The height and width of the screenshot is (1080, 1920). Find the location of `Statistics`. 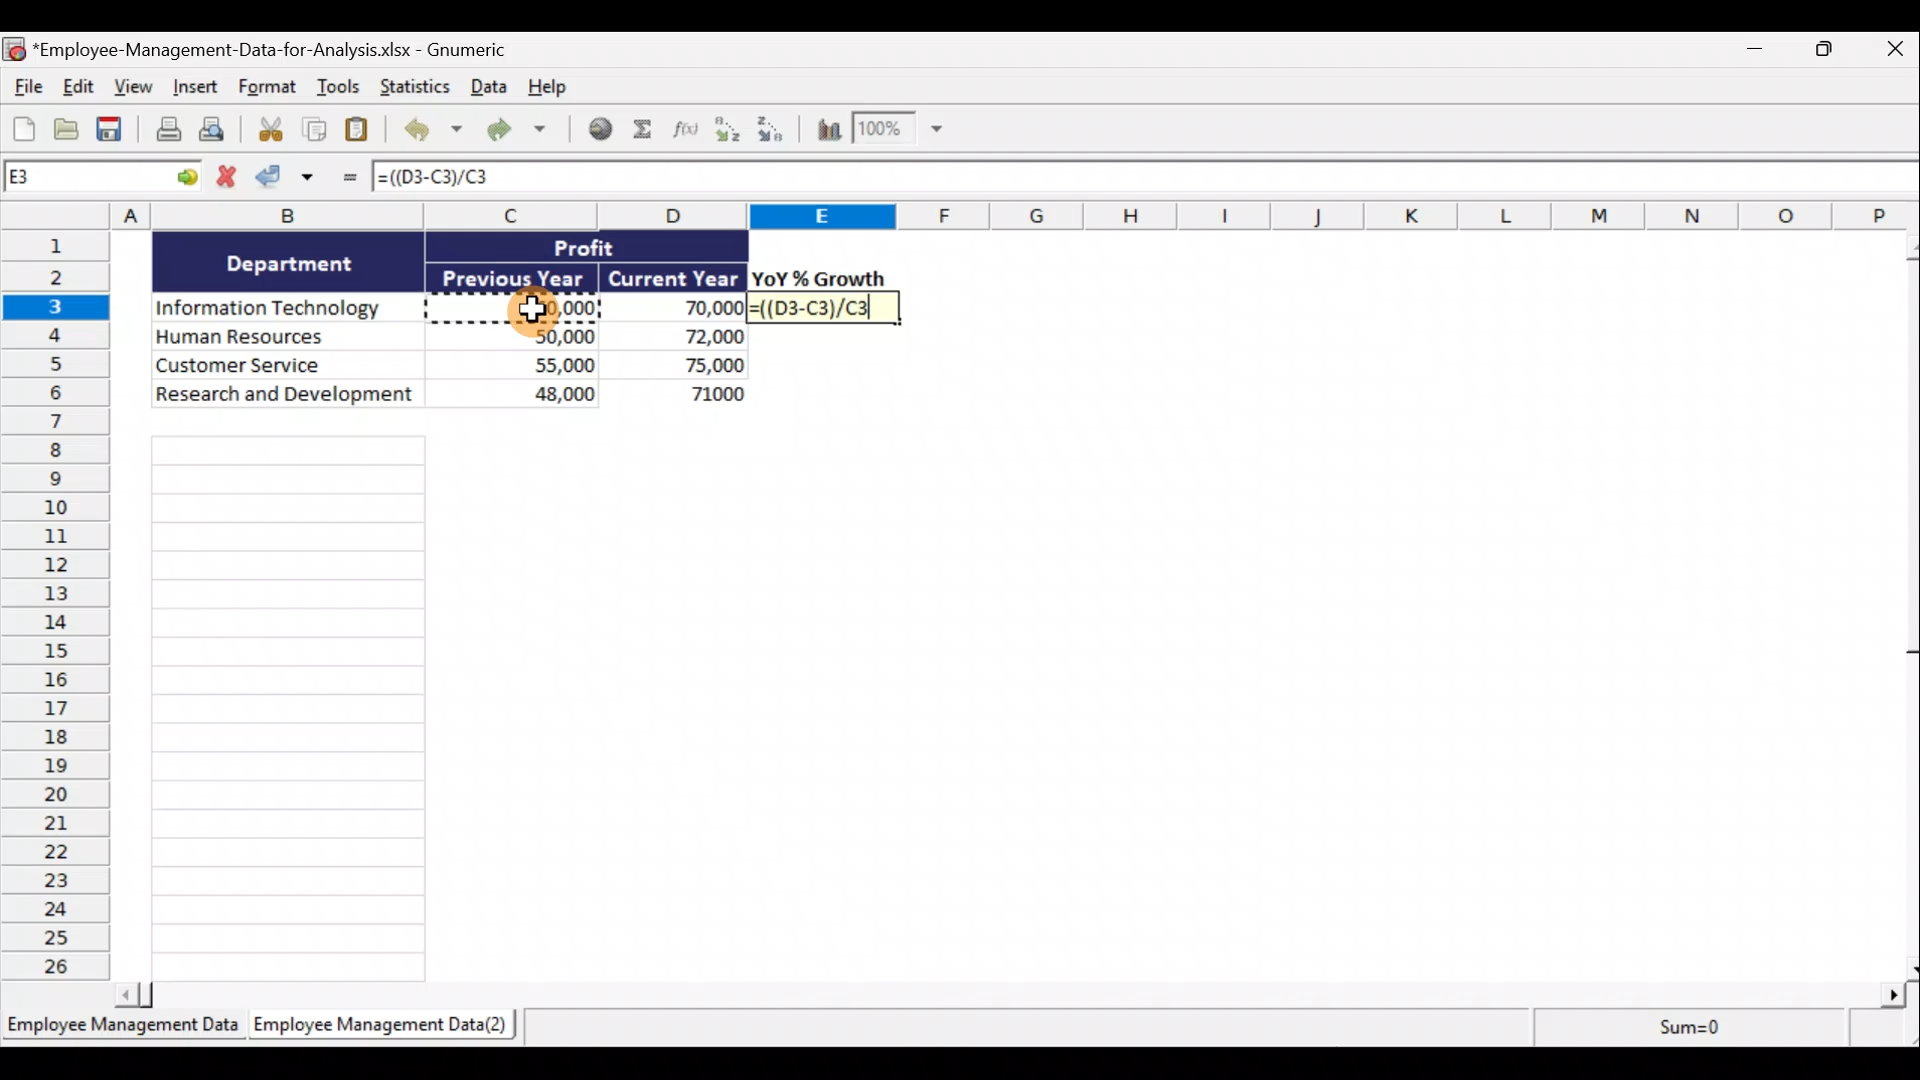

Statistics is located at coordinates (412, 87).